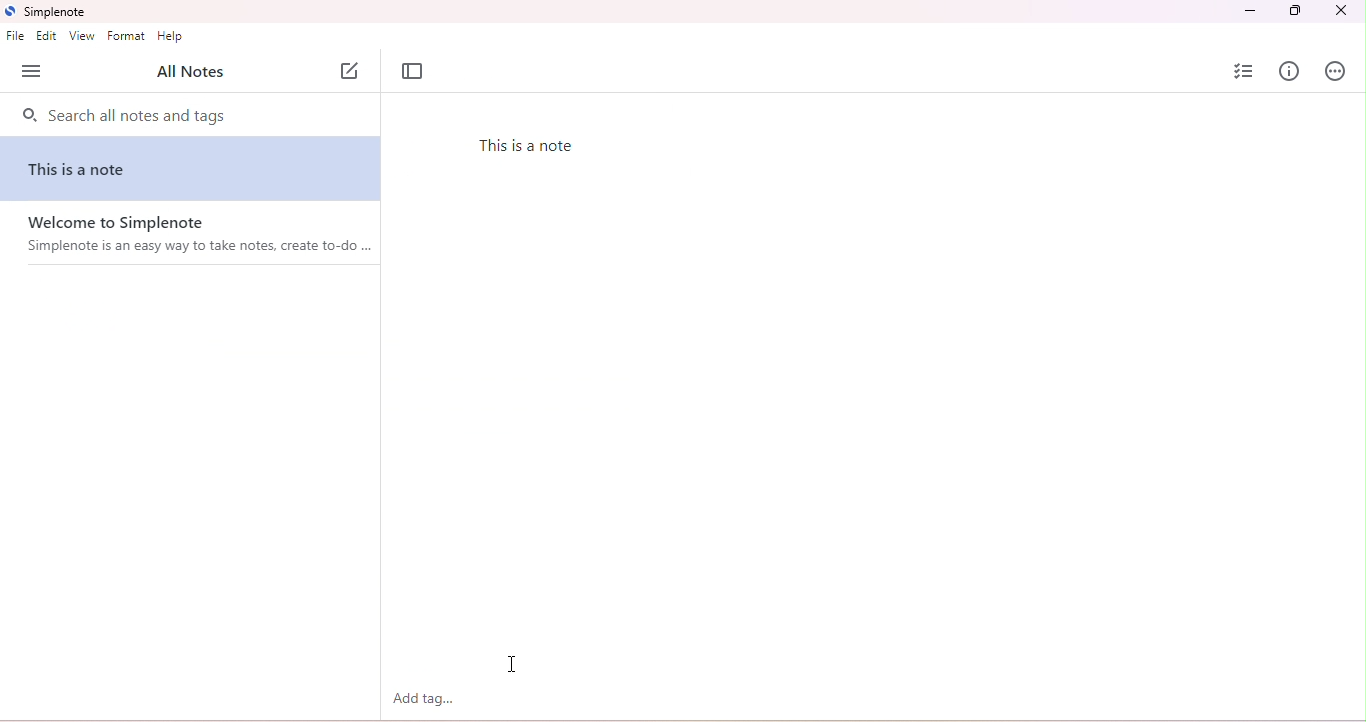  I want to click on maximize, so click(1296, 12).